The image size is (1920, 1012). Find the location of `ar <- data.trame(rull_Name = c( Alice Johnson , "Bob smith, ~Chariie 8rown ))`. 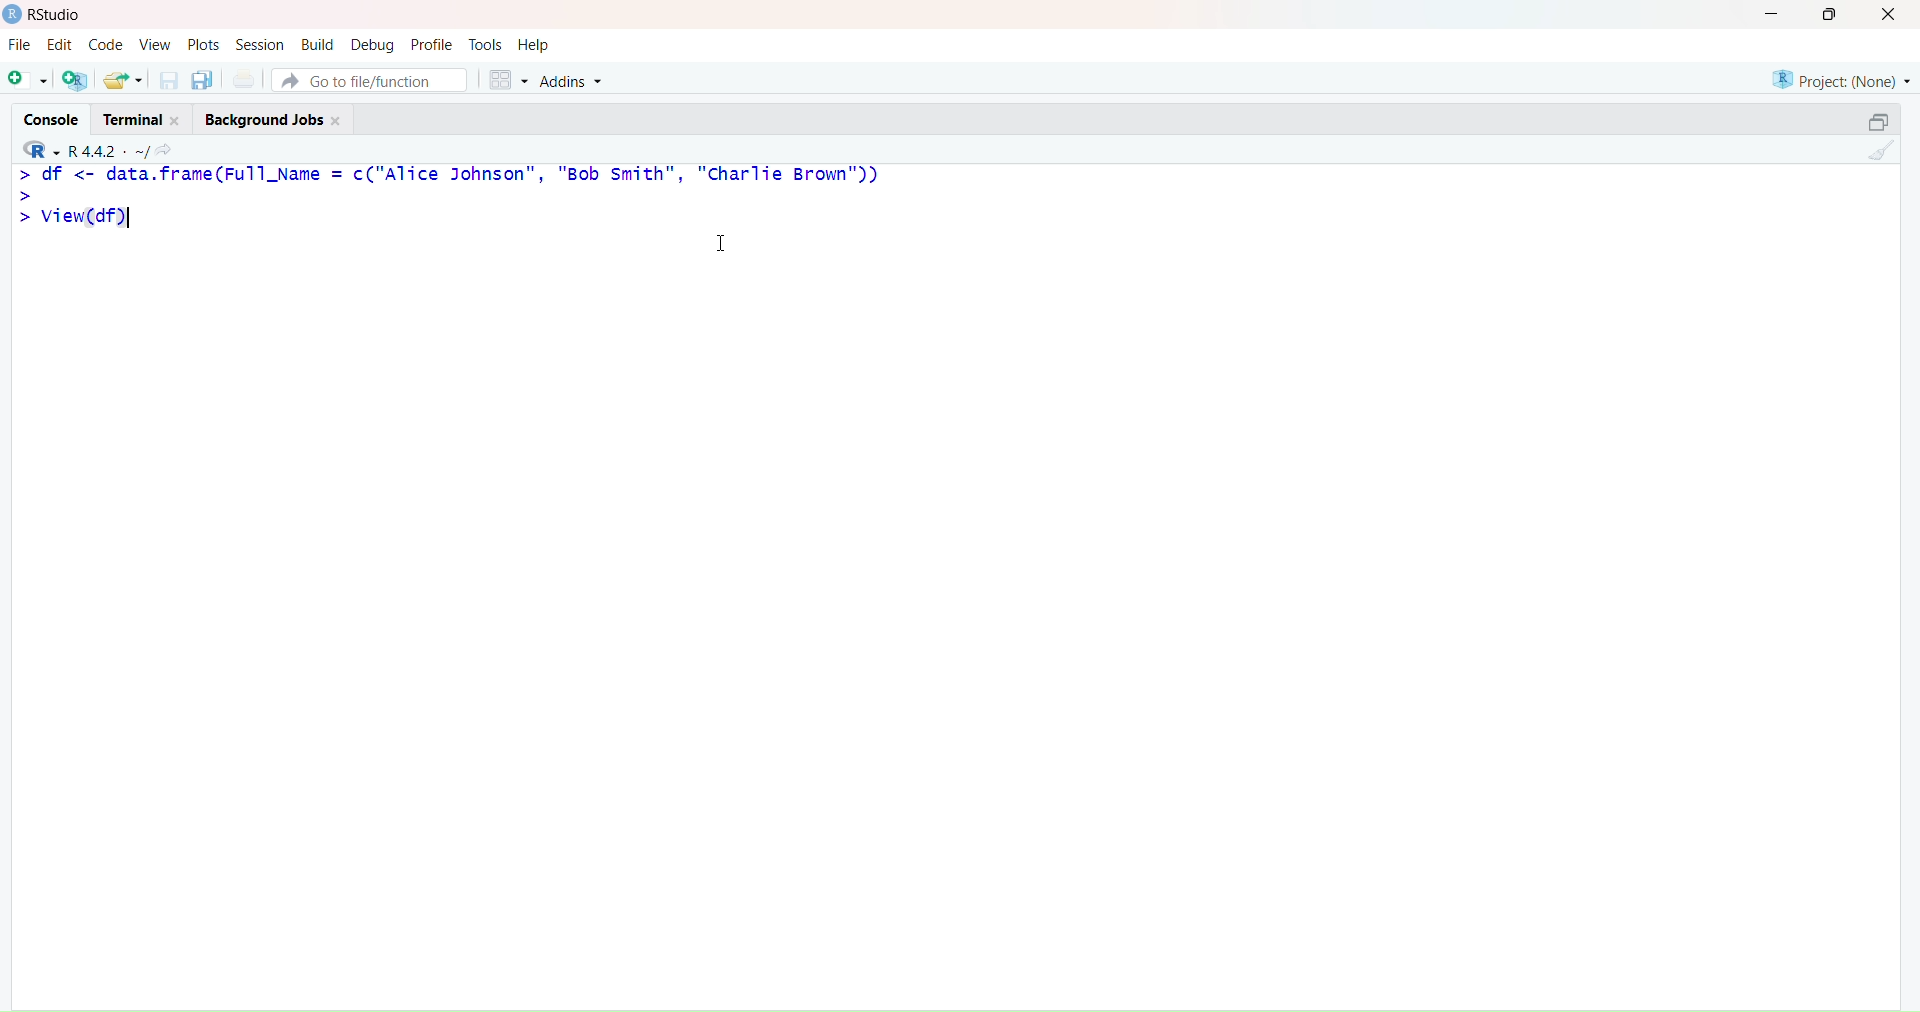

ar <- data.trame(rull_Name = c( Alice Johnson , "Bob smith, ~Chariie 8rown )) is located at coordinates (448, 175).